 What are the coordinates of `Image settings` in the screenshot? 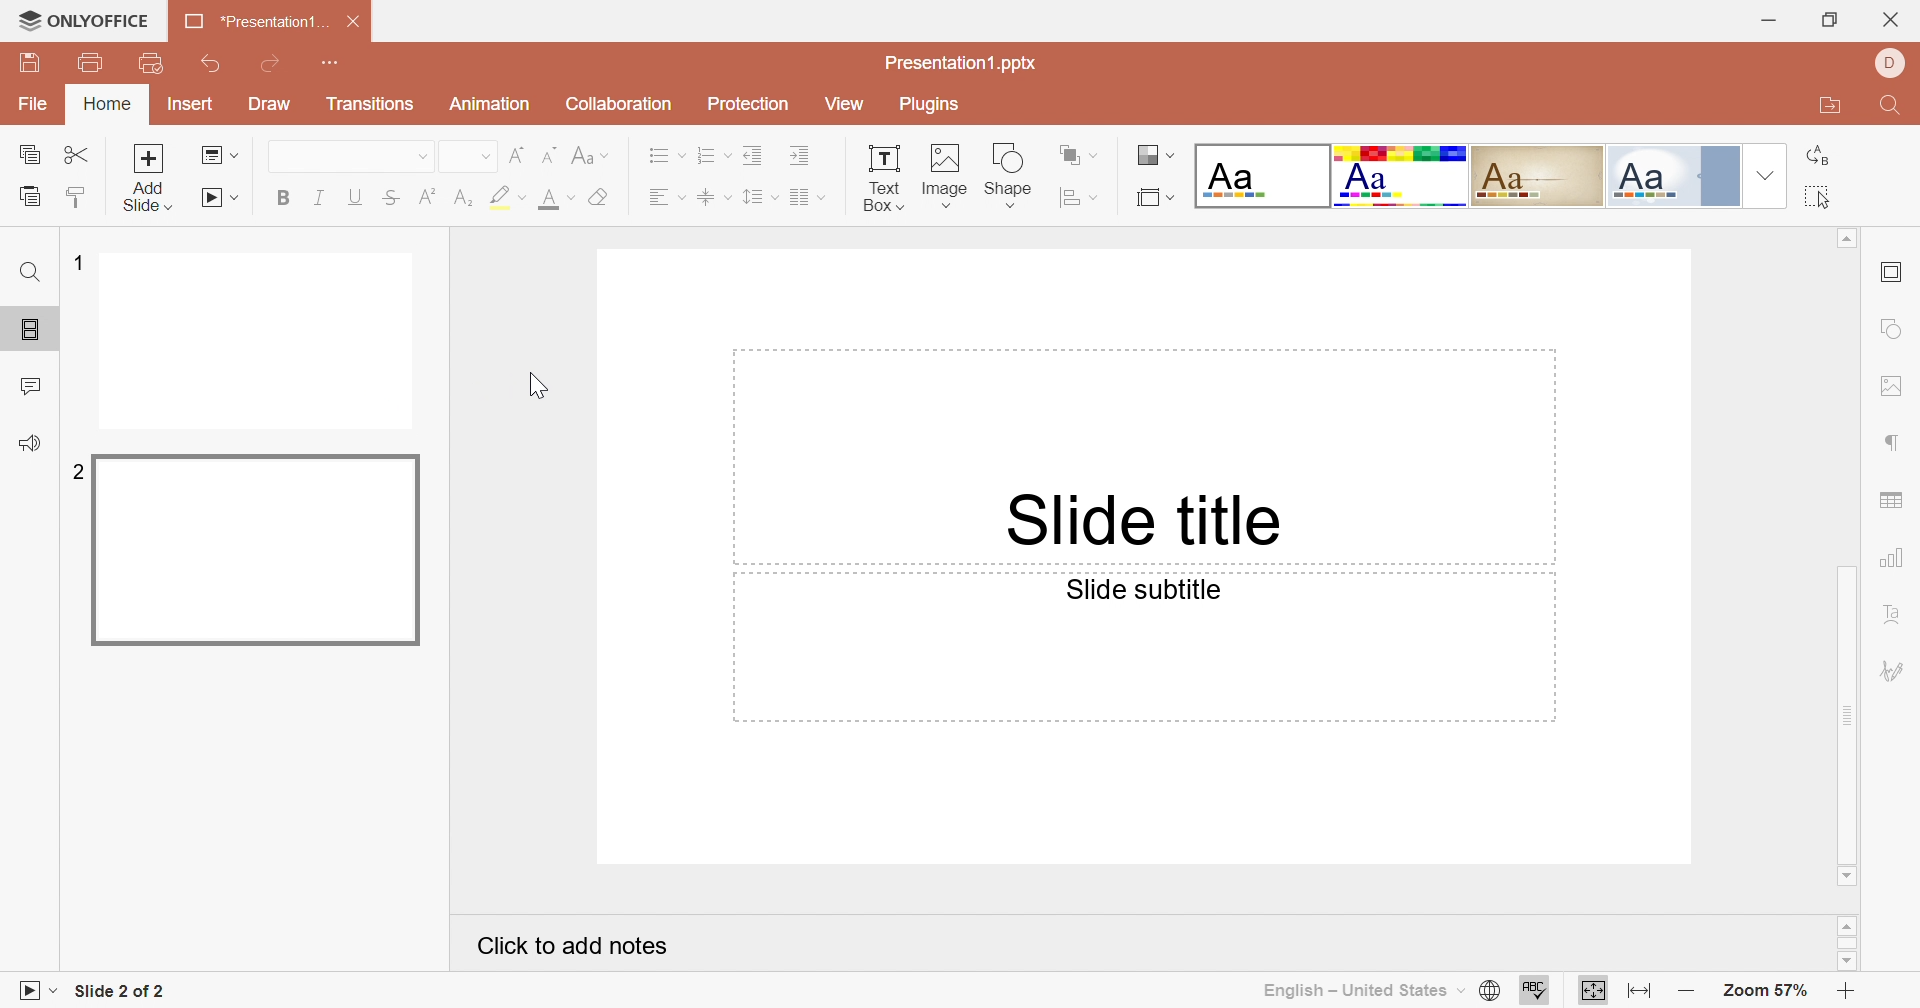 It's located at (1897, 384).